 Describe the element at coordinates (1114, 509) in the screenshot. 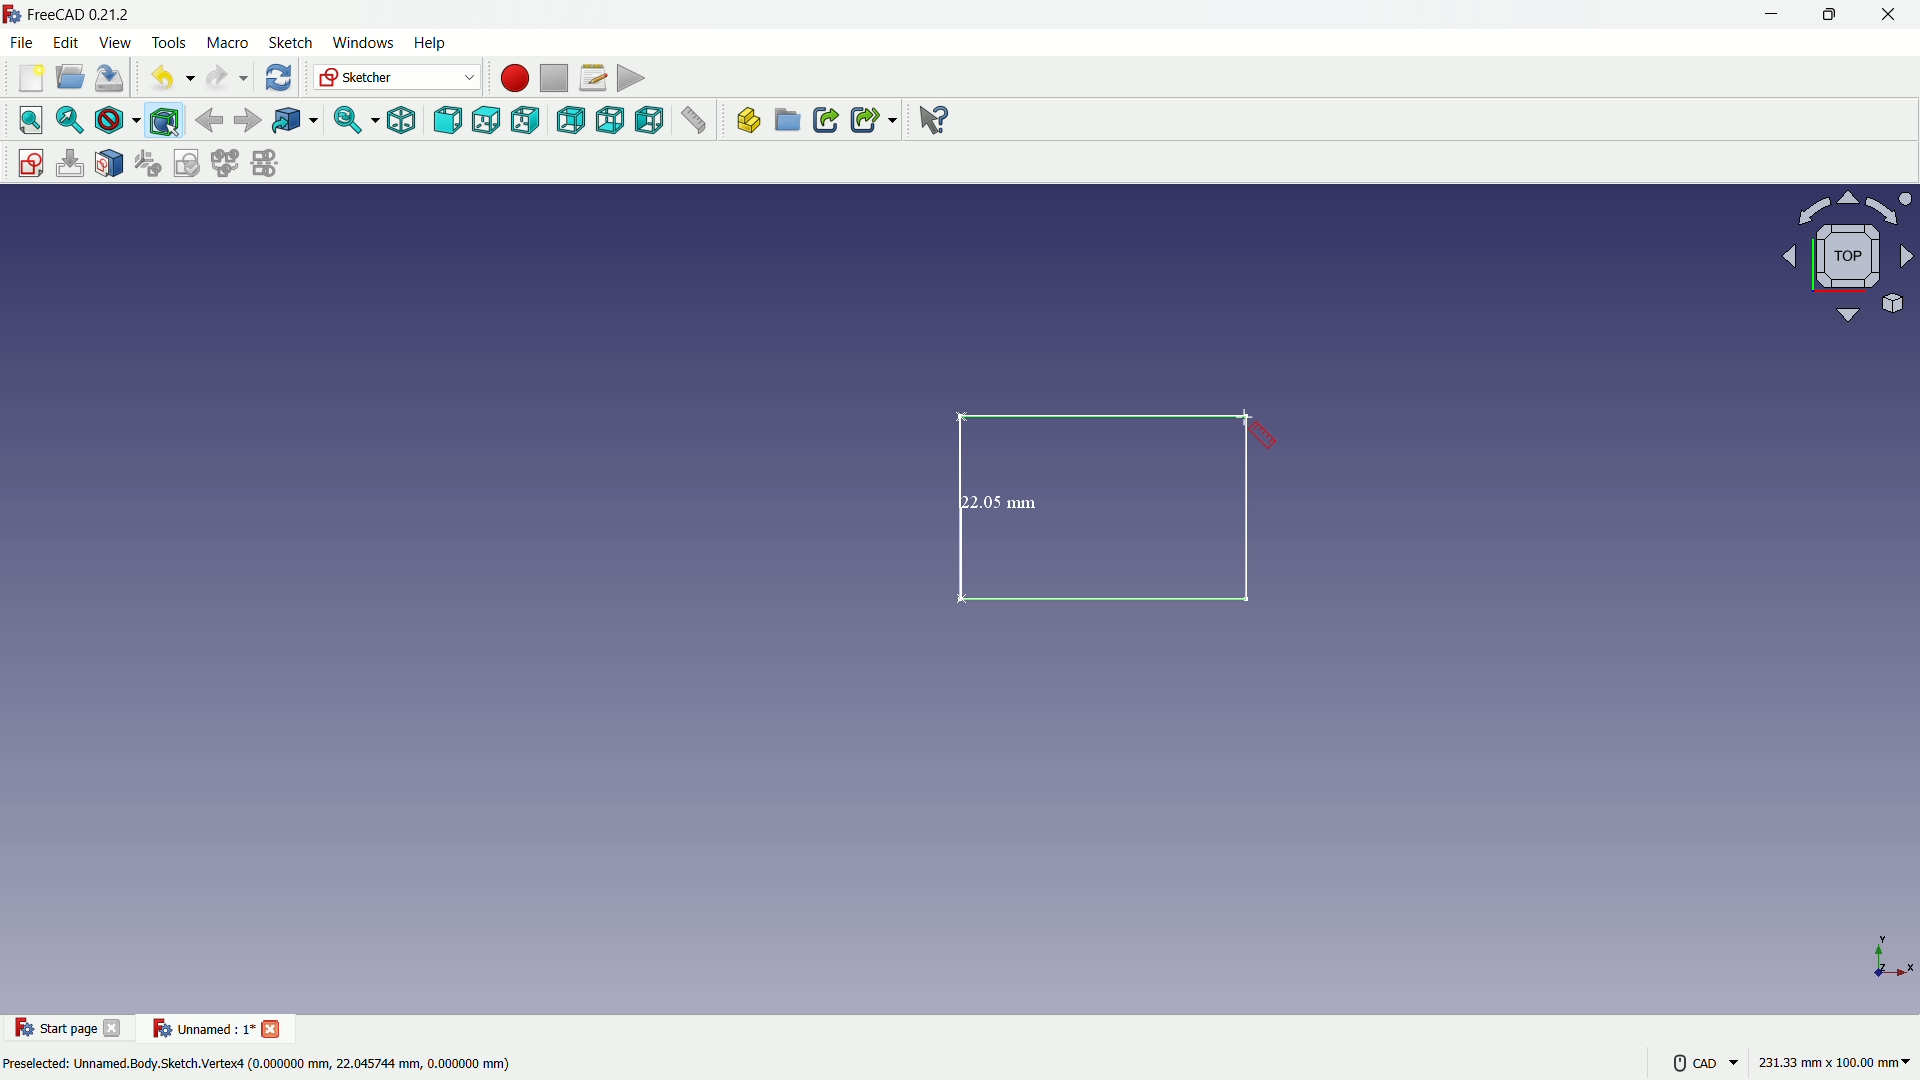

I see `rectangle` at that location.